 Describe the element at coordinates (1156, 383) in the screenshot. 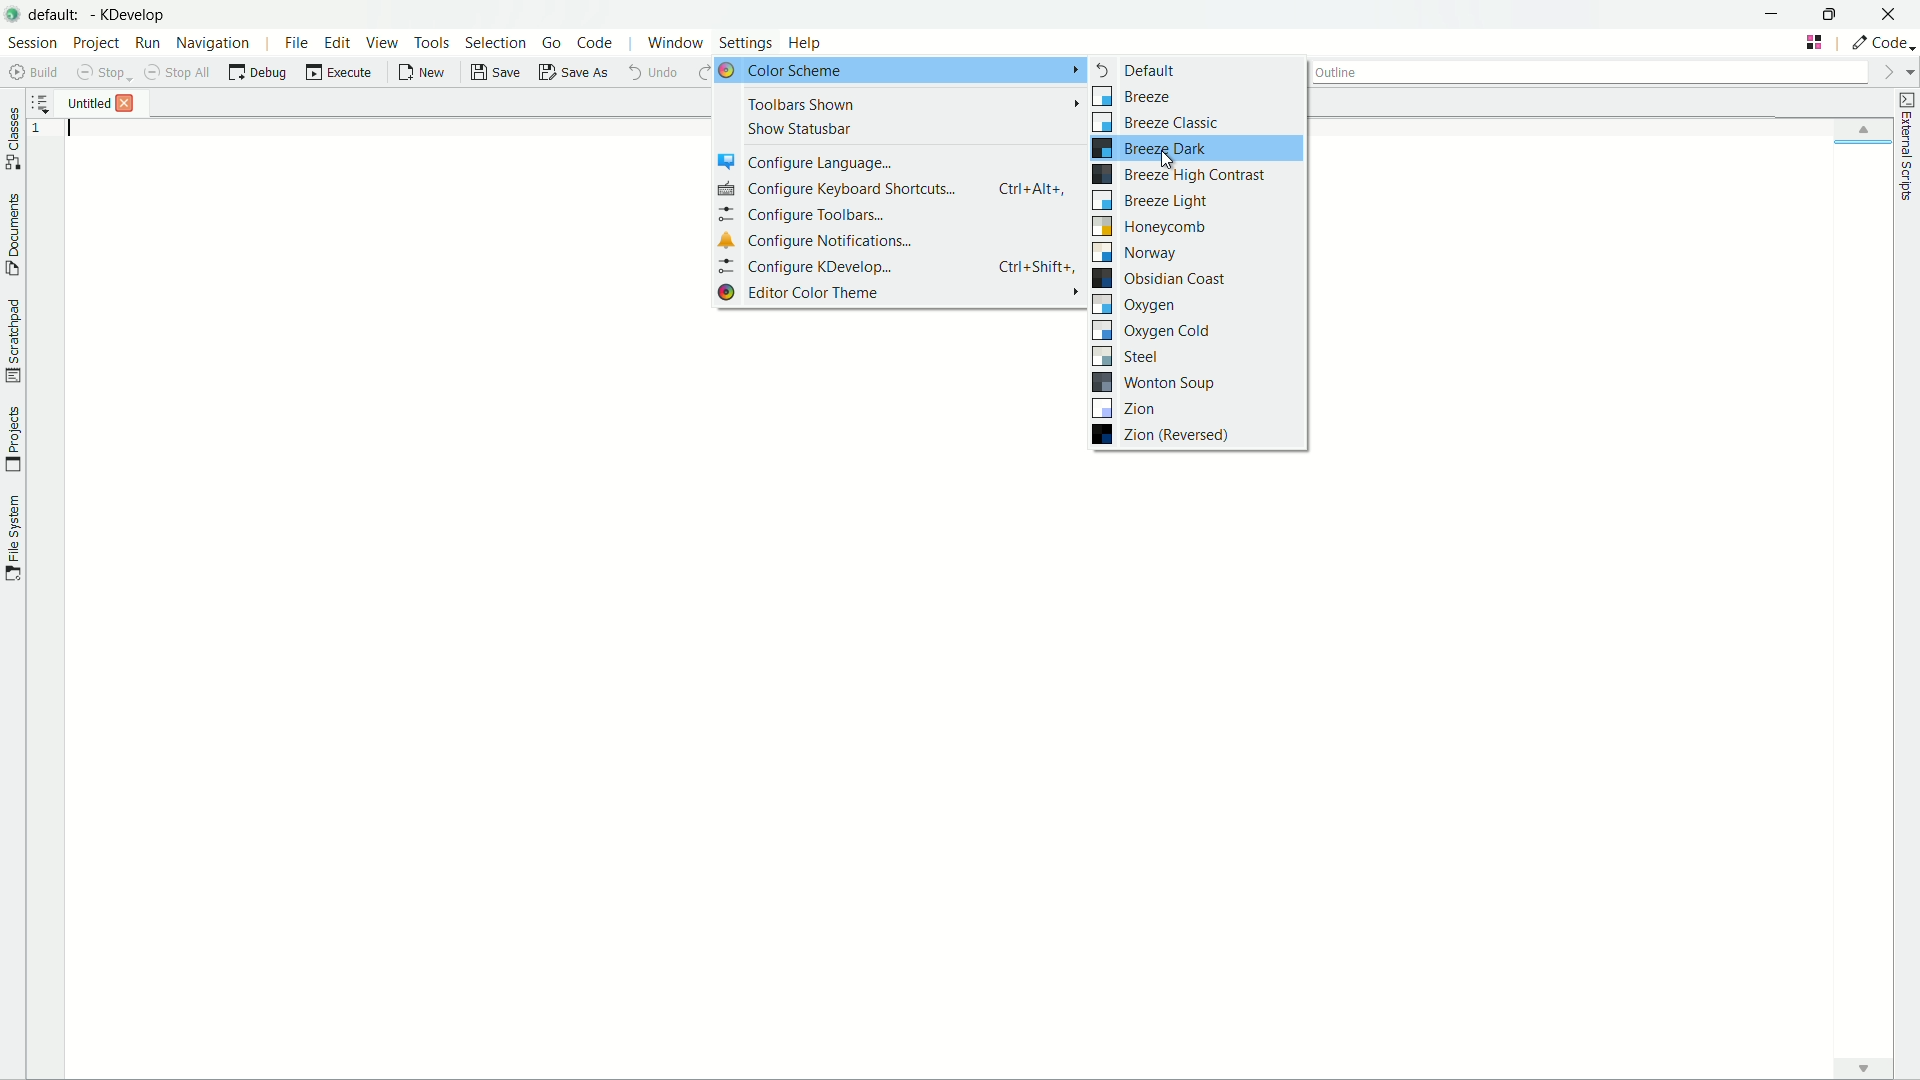

I see `wonton sou[` at that location.